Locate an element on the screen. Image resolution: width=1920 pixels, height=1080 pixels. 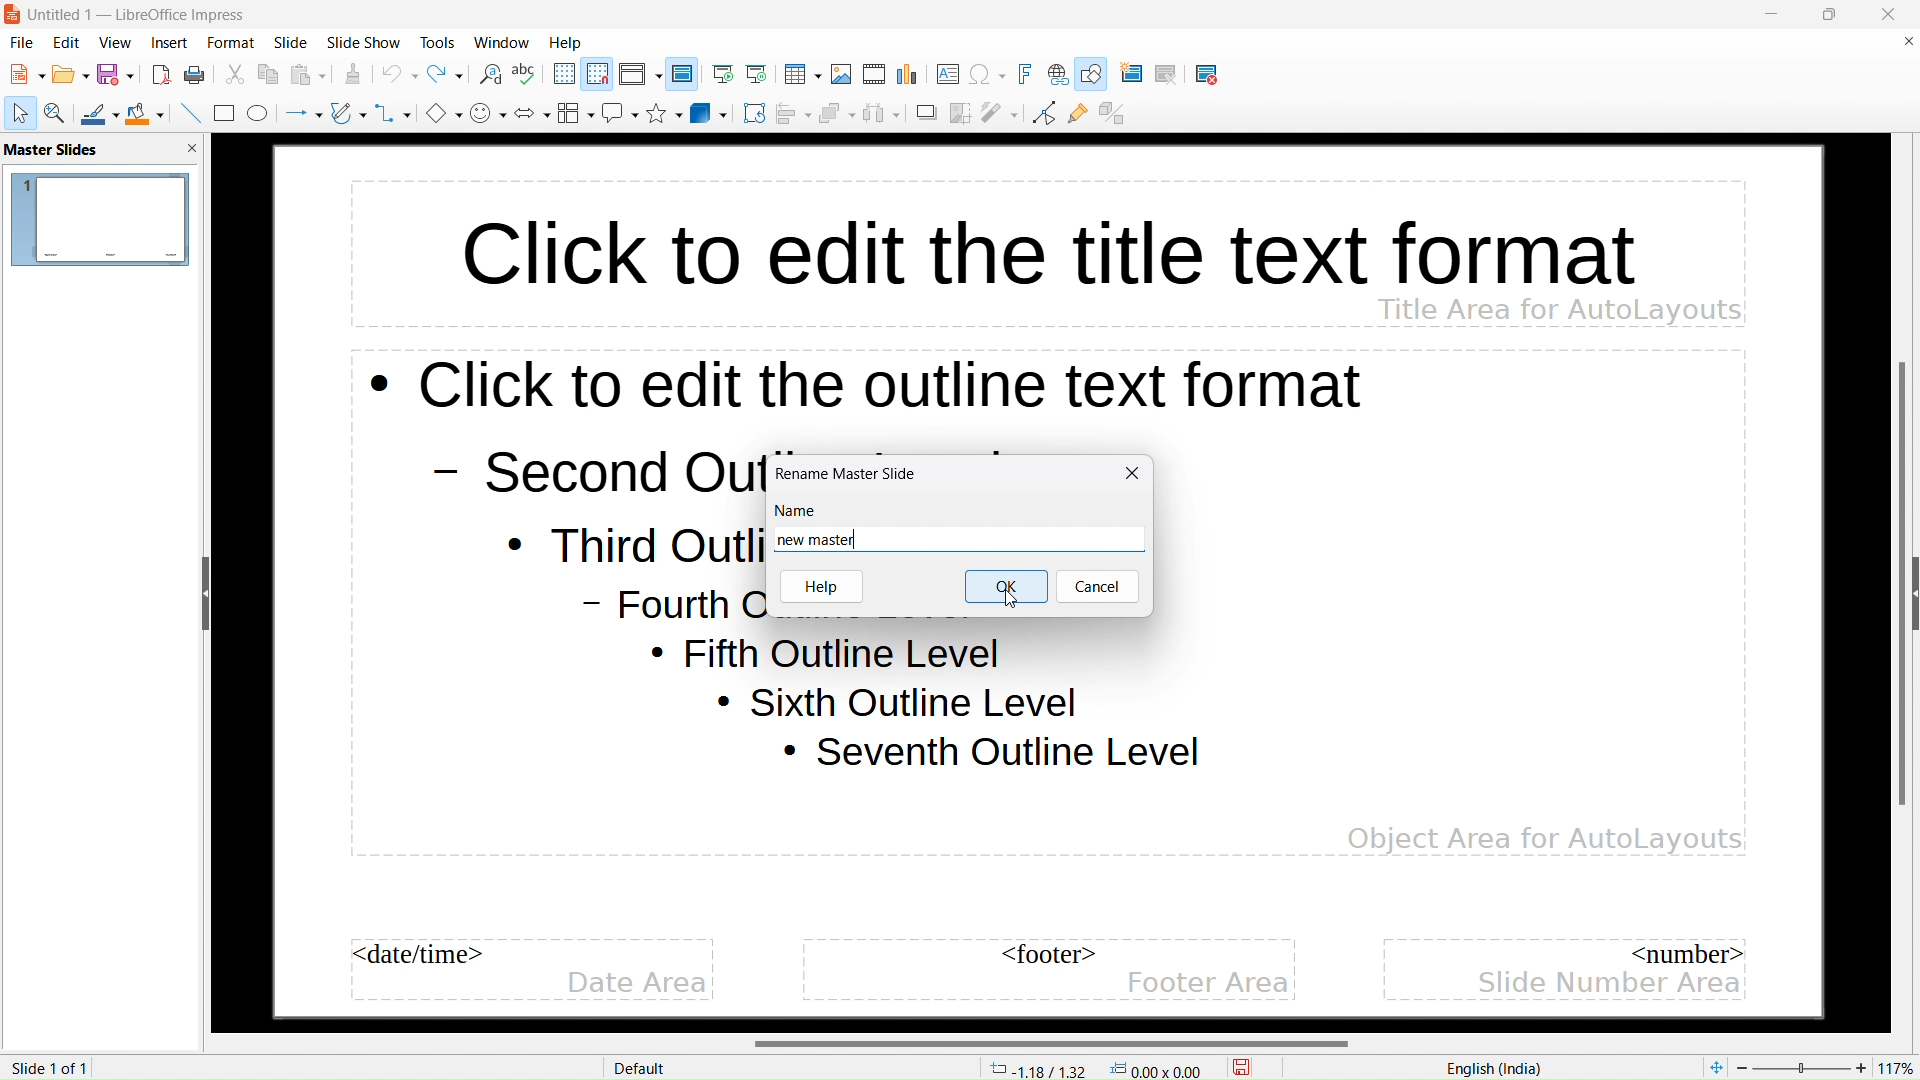
zoom out is located at coordinates (1743, 1067).